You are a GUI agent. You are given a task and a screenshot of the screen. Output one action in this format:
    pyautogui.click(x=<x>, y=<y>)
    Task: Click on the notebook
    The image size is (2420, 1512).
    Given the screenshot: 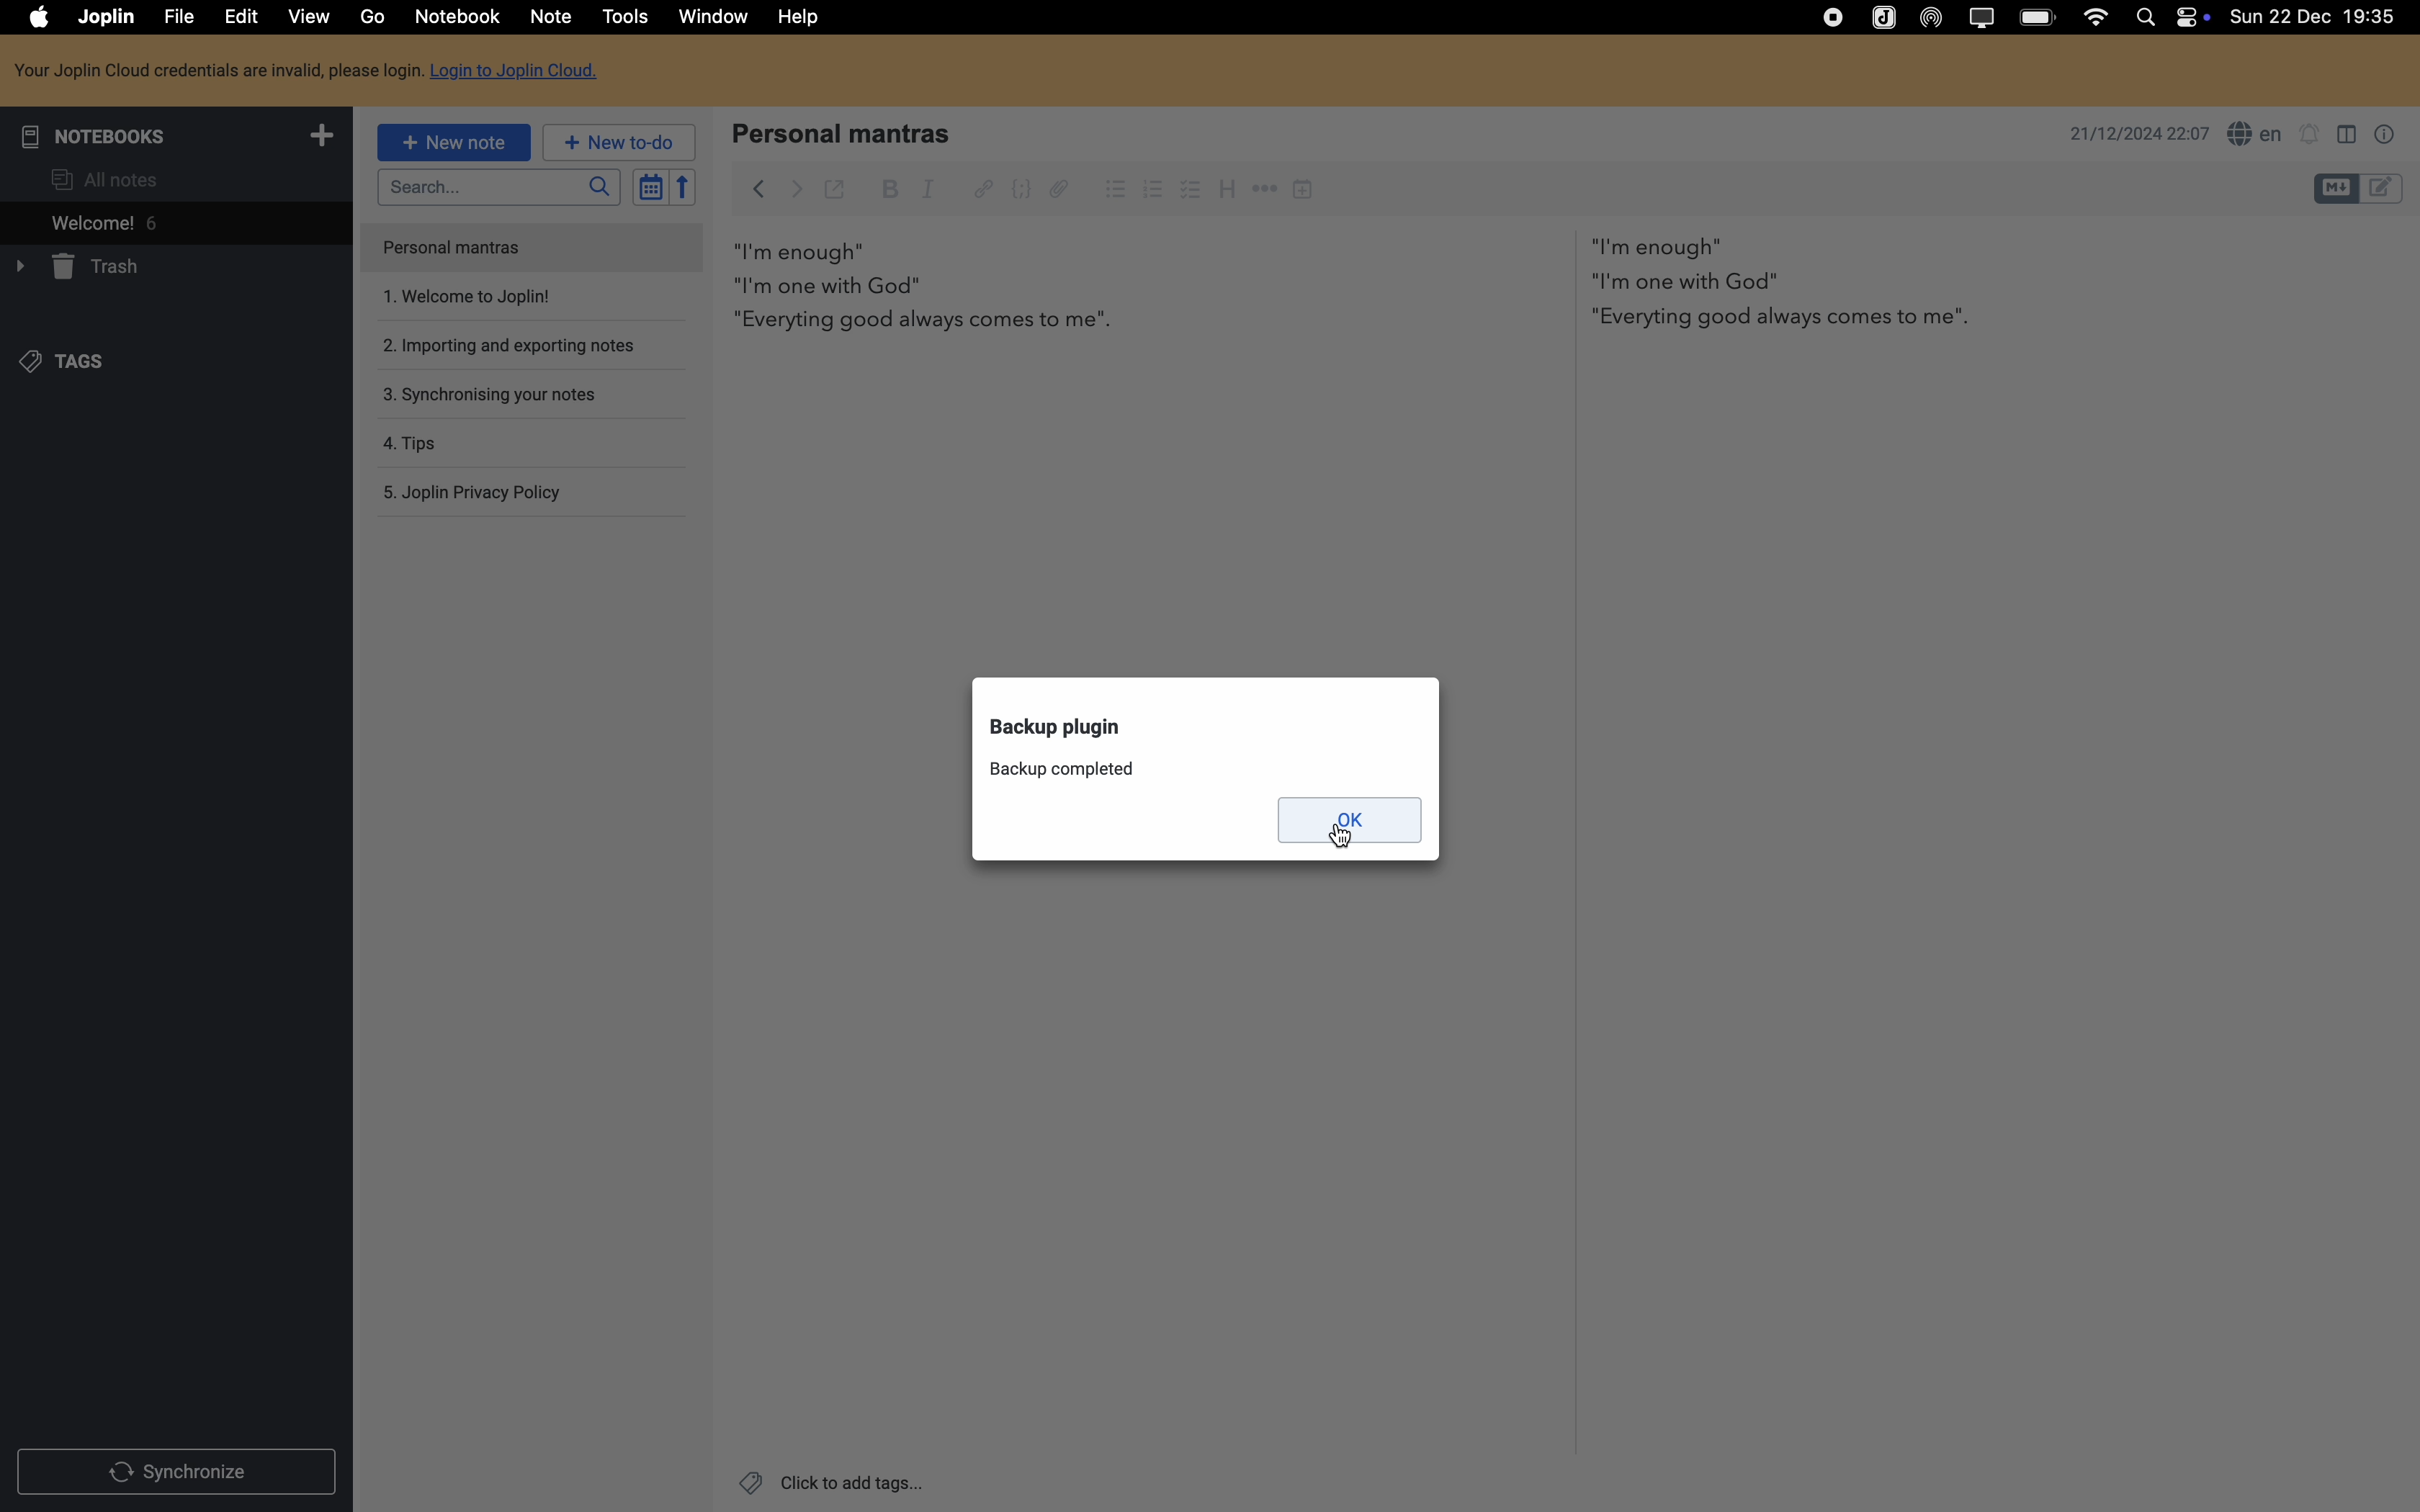 What is the action you would take?
    pyautogui.click(x=456, y=17)
    